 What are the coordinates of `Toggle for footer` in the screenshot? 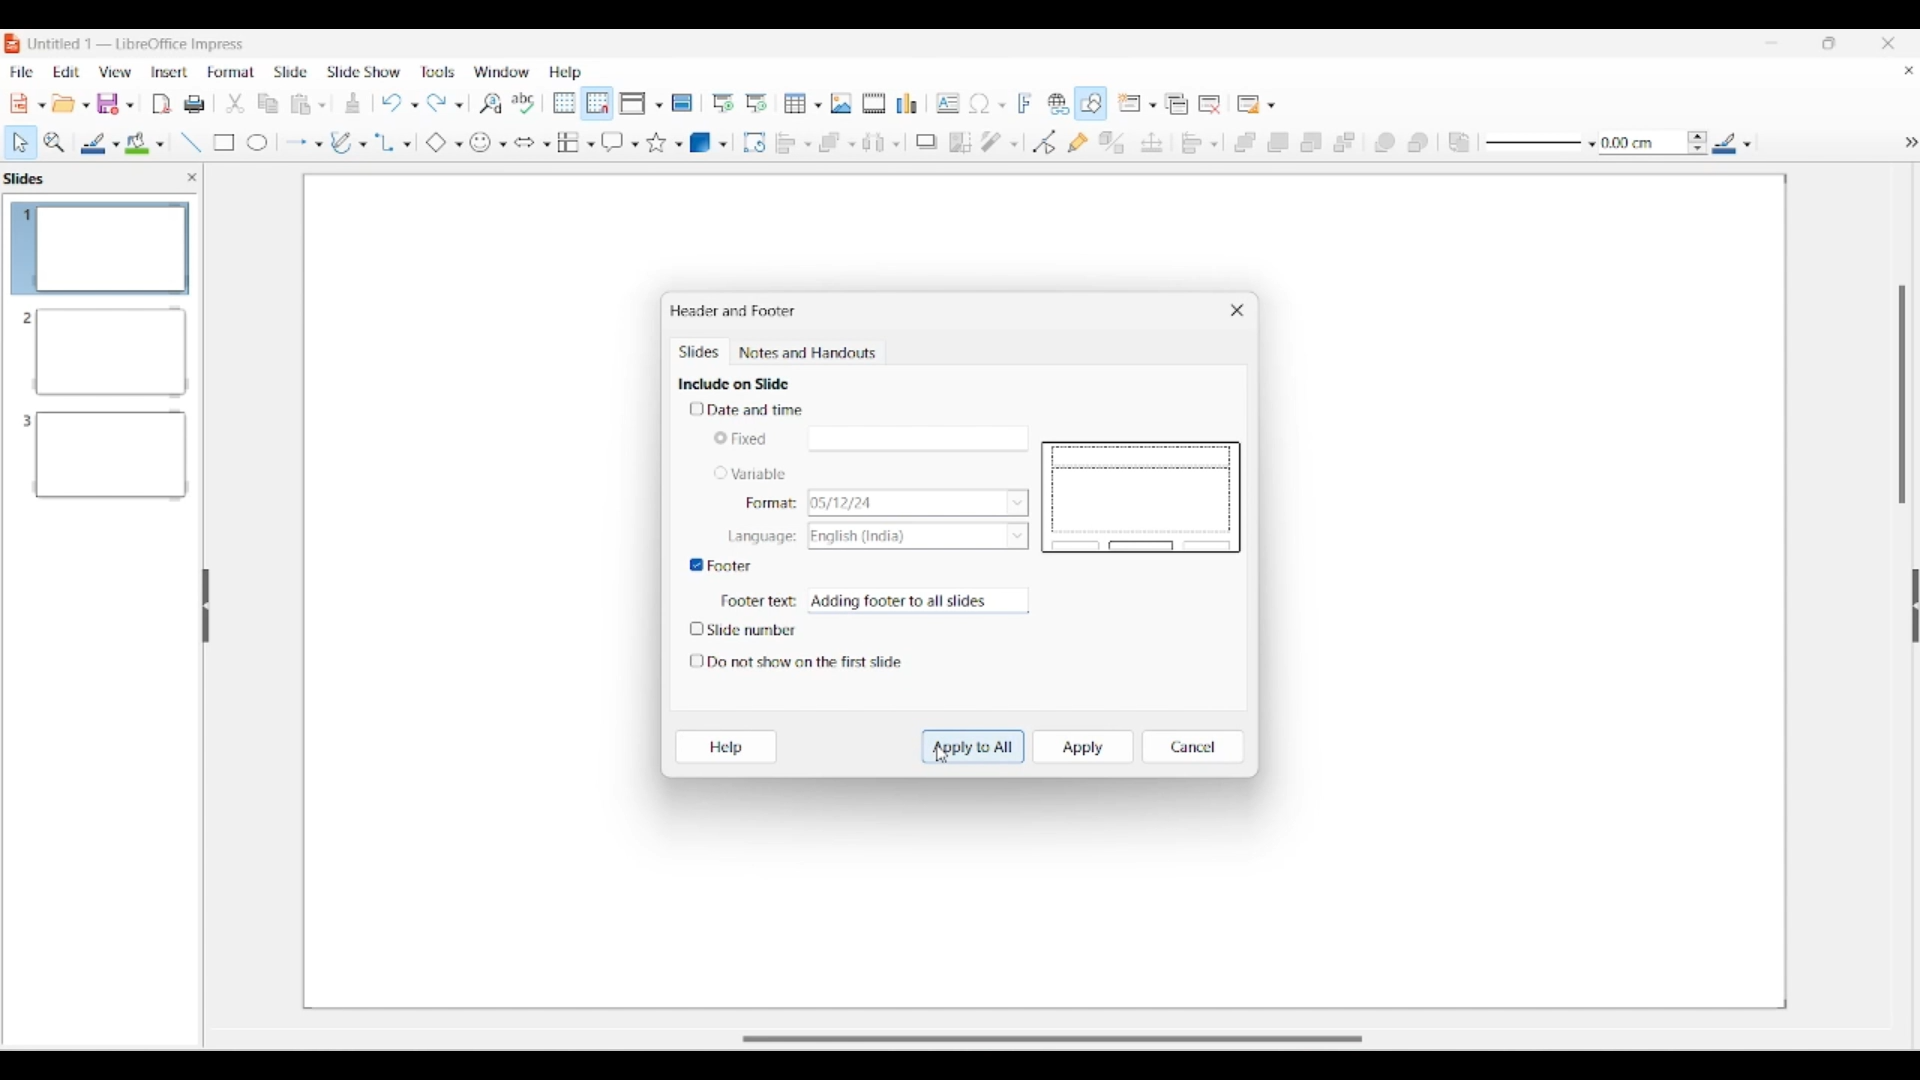 It's located at (721, 566).